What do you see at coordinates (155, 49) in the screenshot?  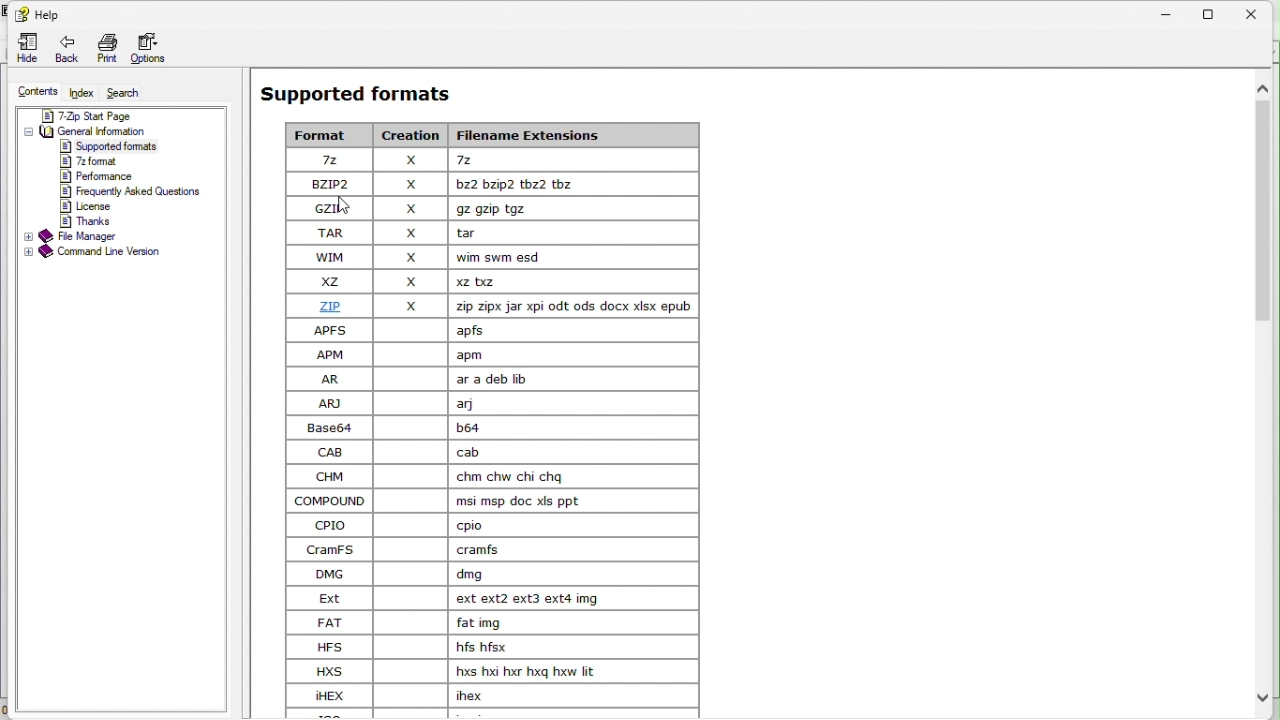 I see `options` at bounding box center [155, 49].